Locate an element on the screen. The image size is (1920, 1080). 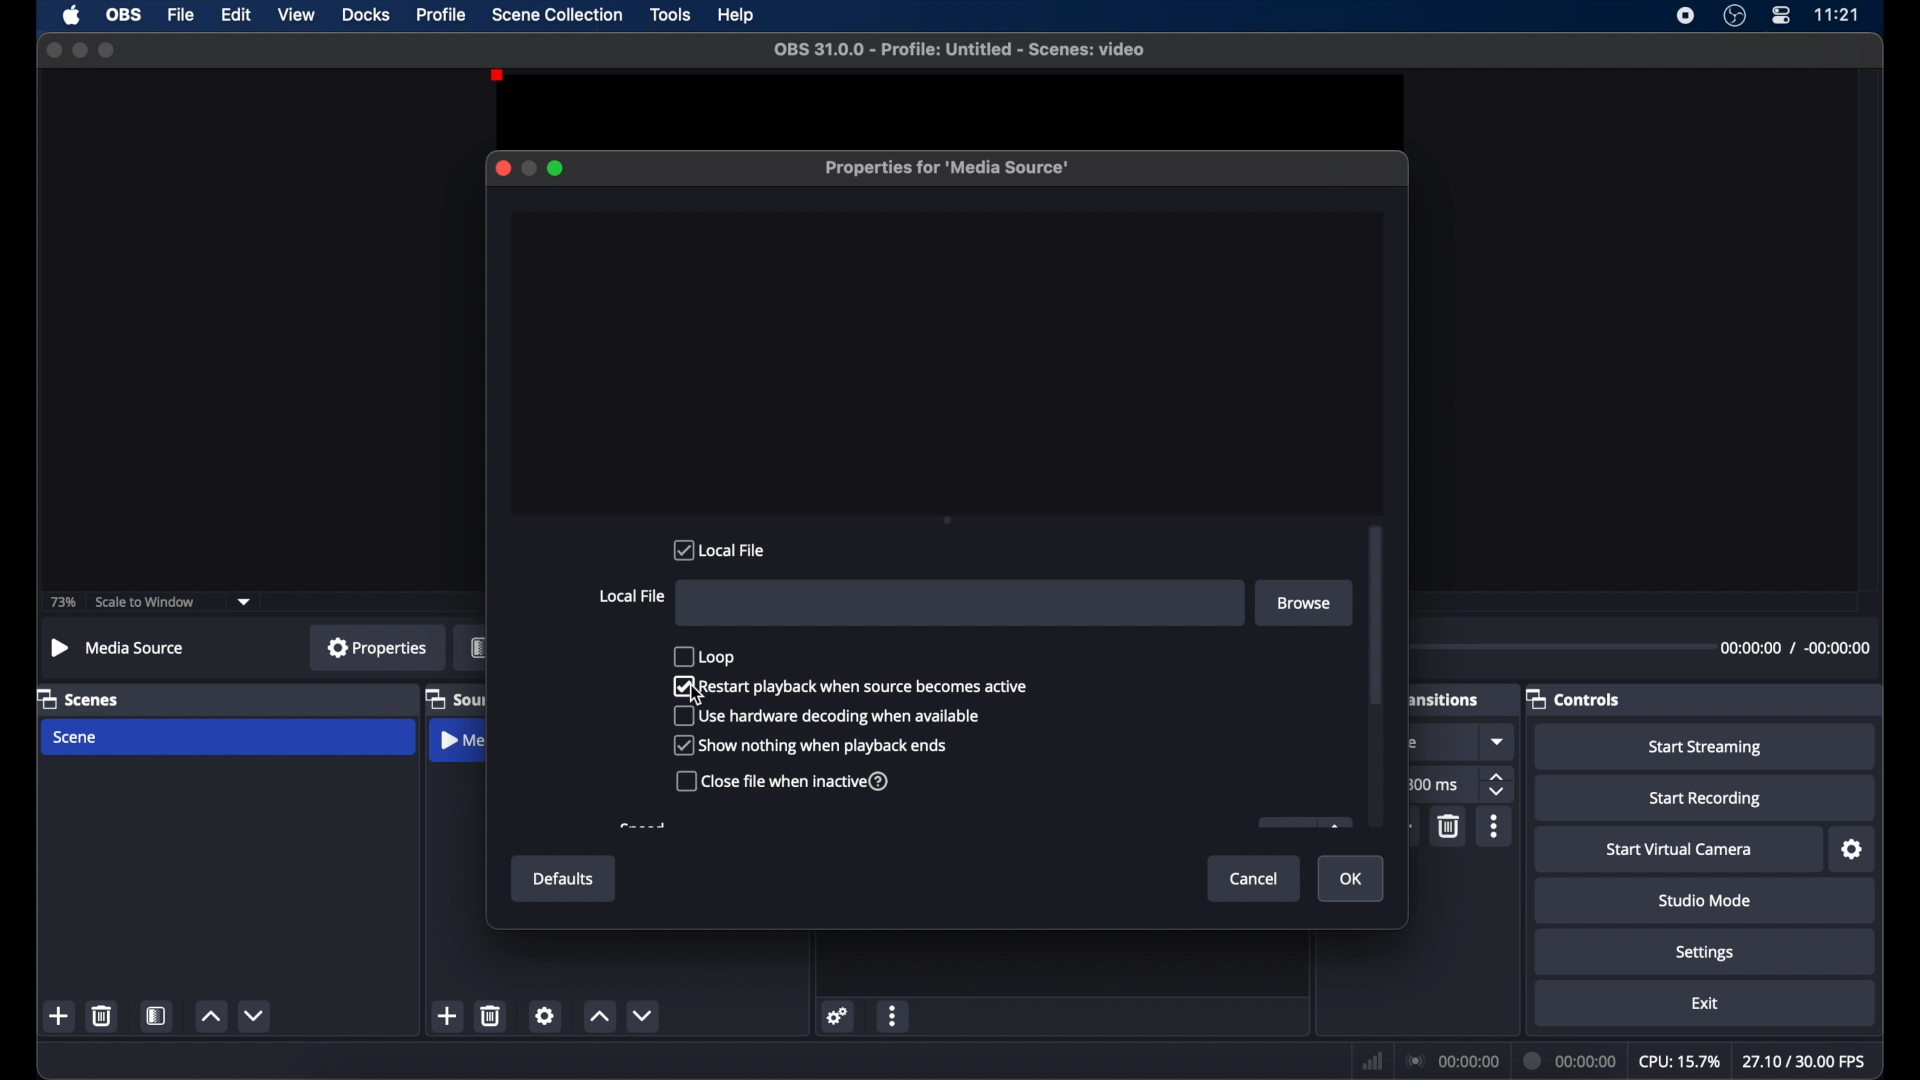
sources is located at coordinates (458, 698).